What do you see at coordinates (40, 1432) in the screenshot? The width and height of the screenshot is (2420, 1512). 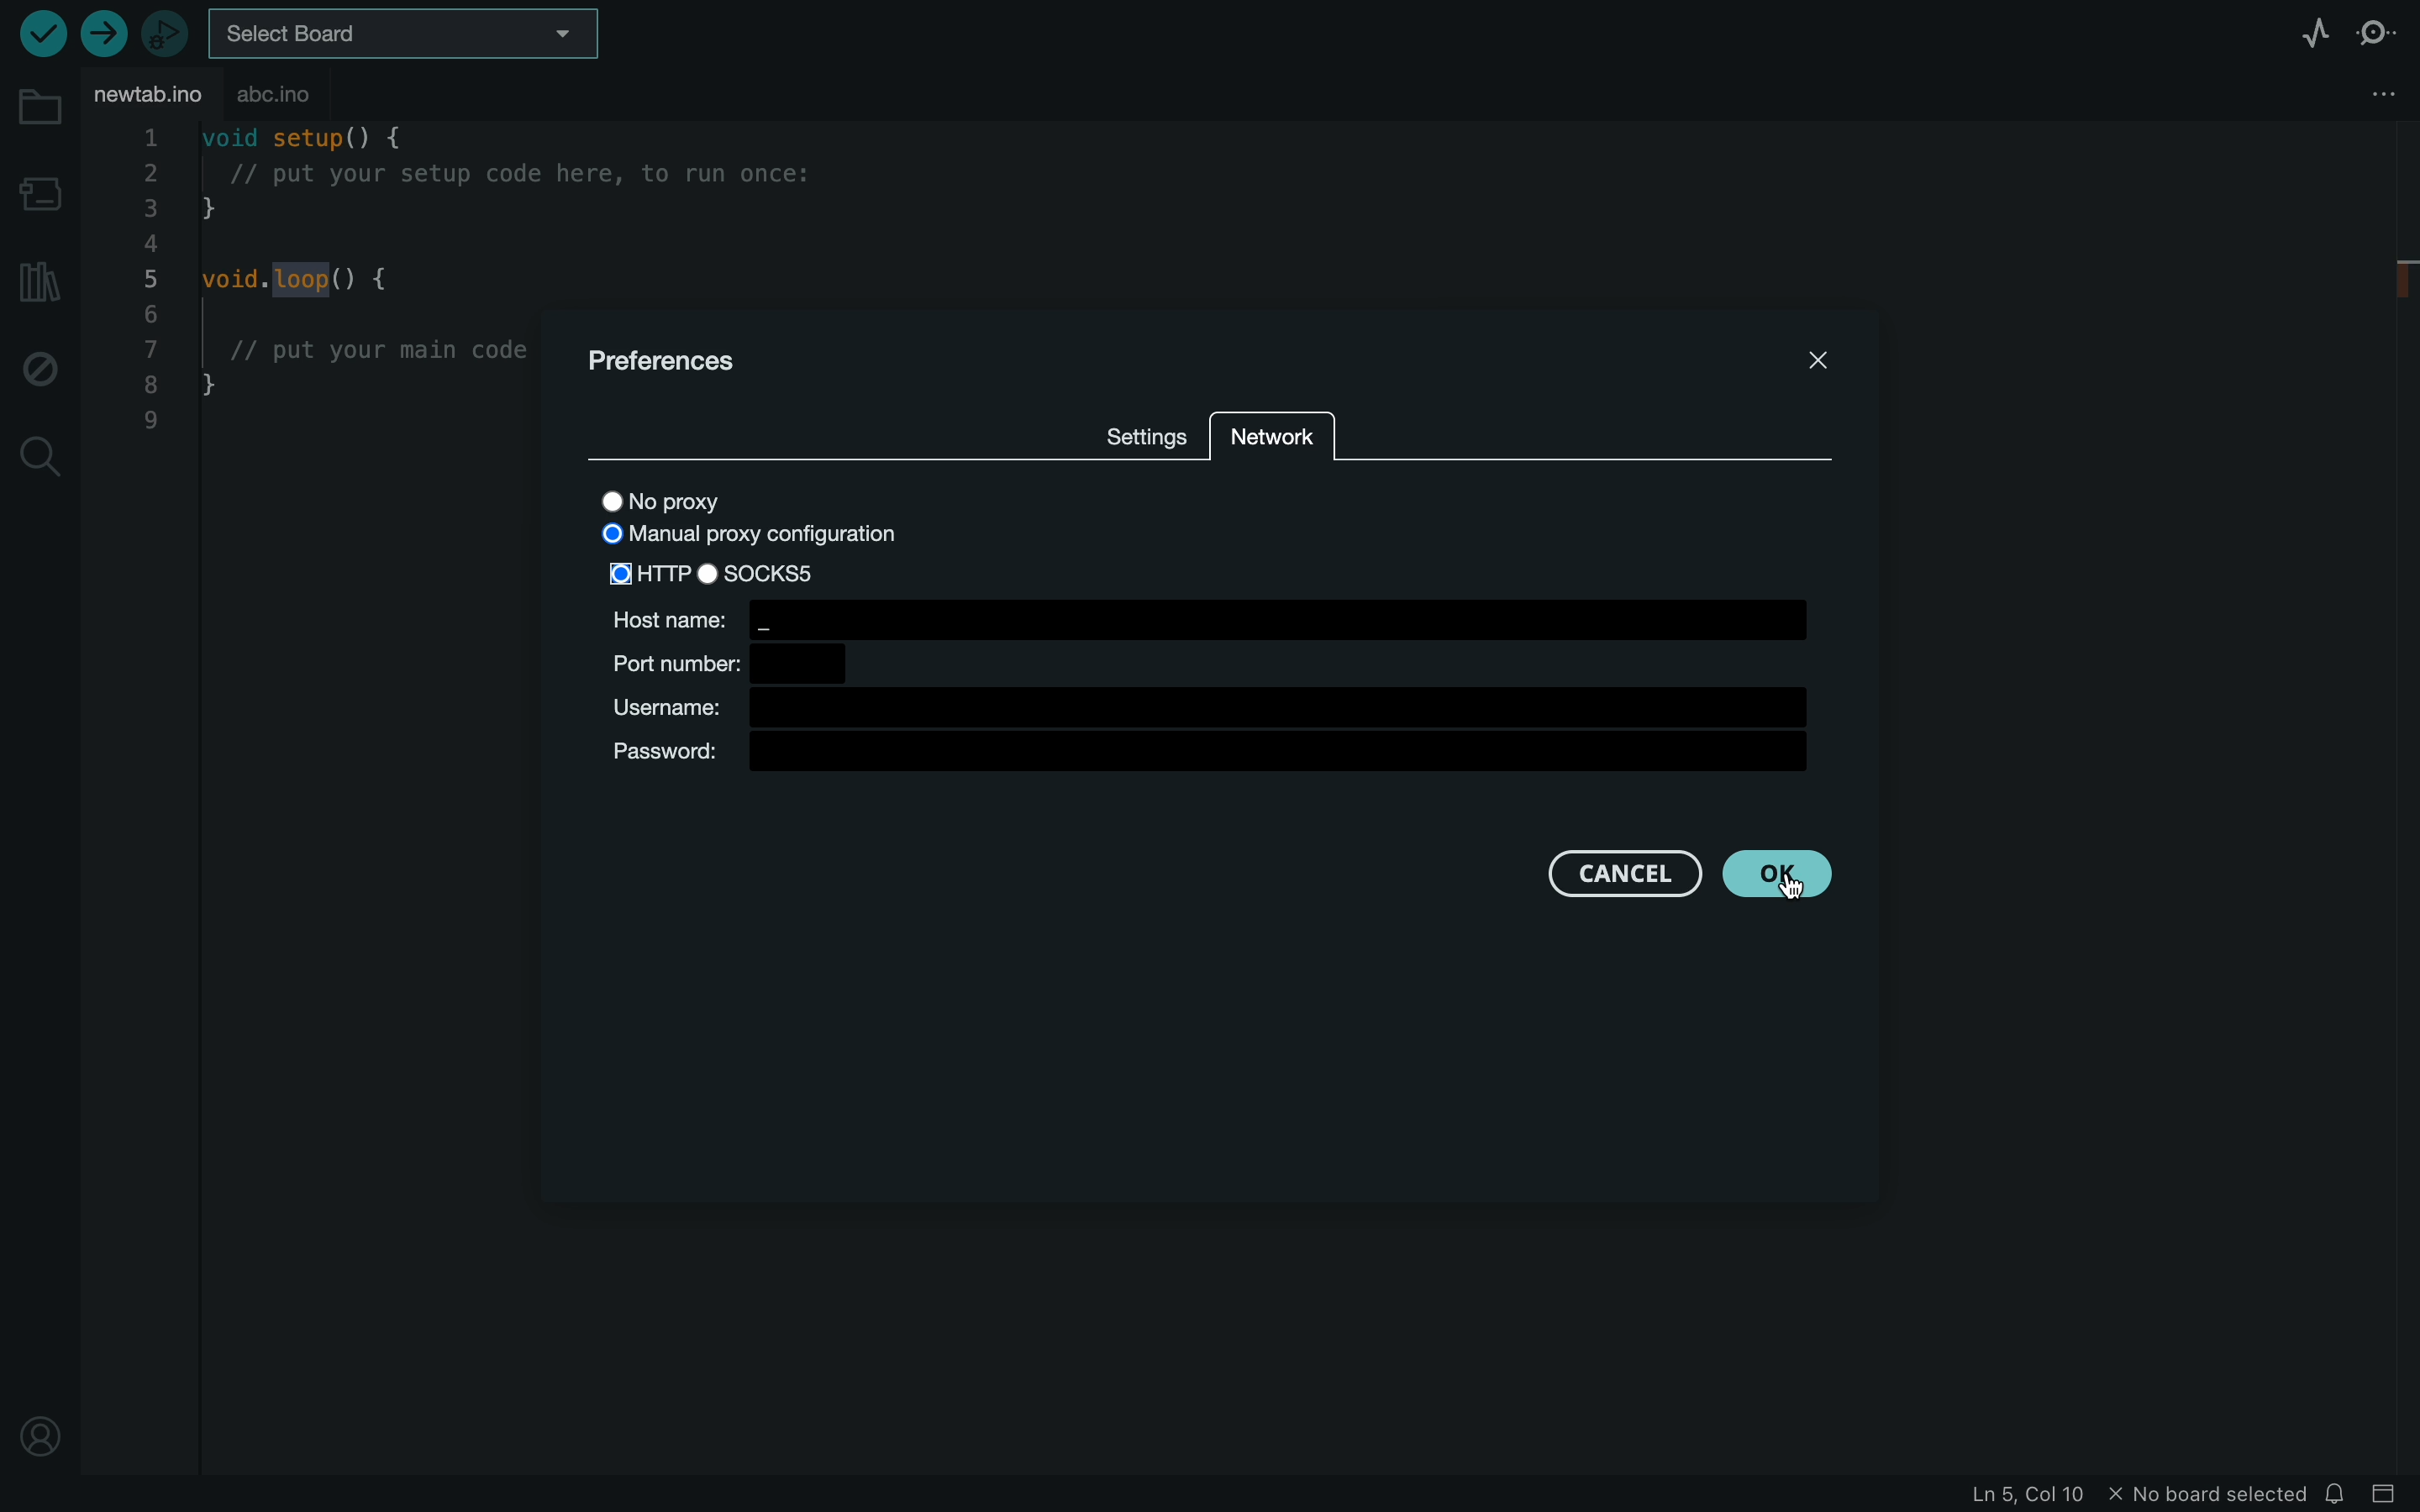 I see `profile` at bounding box center [40, 1432].